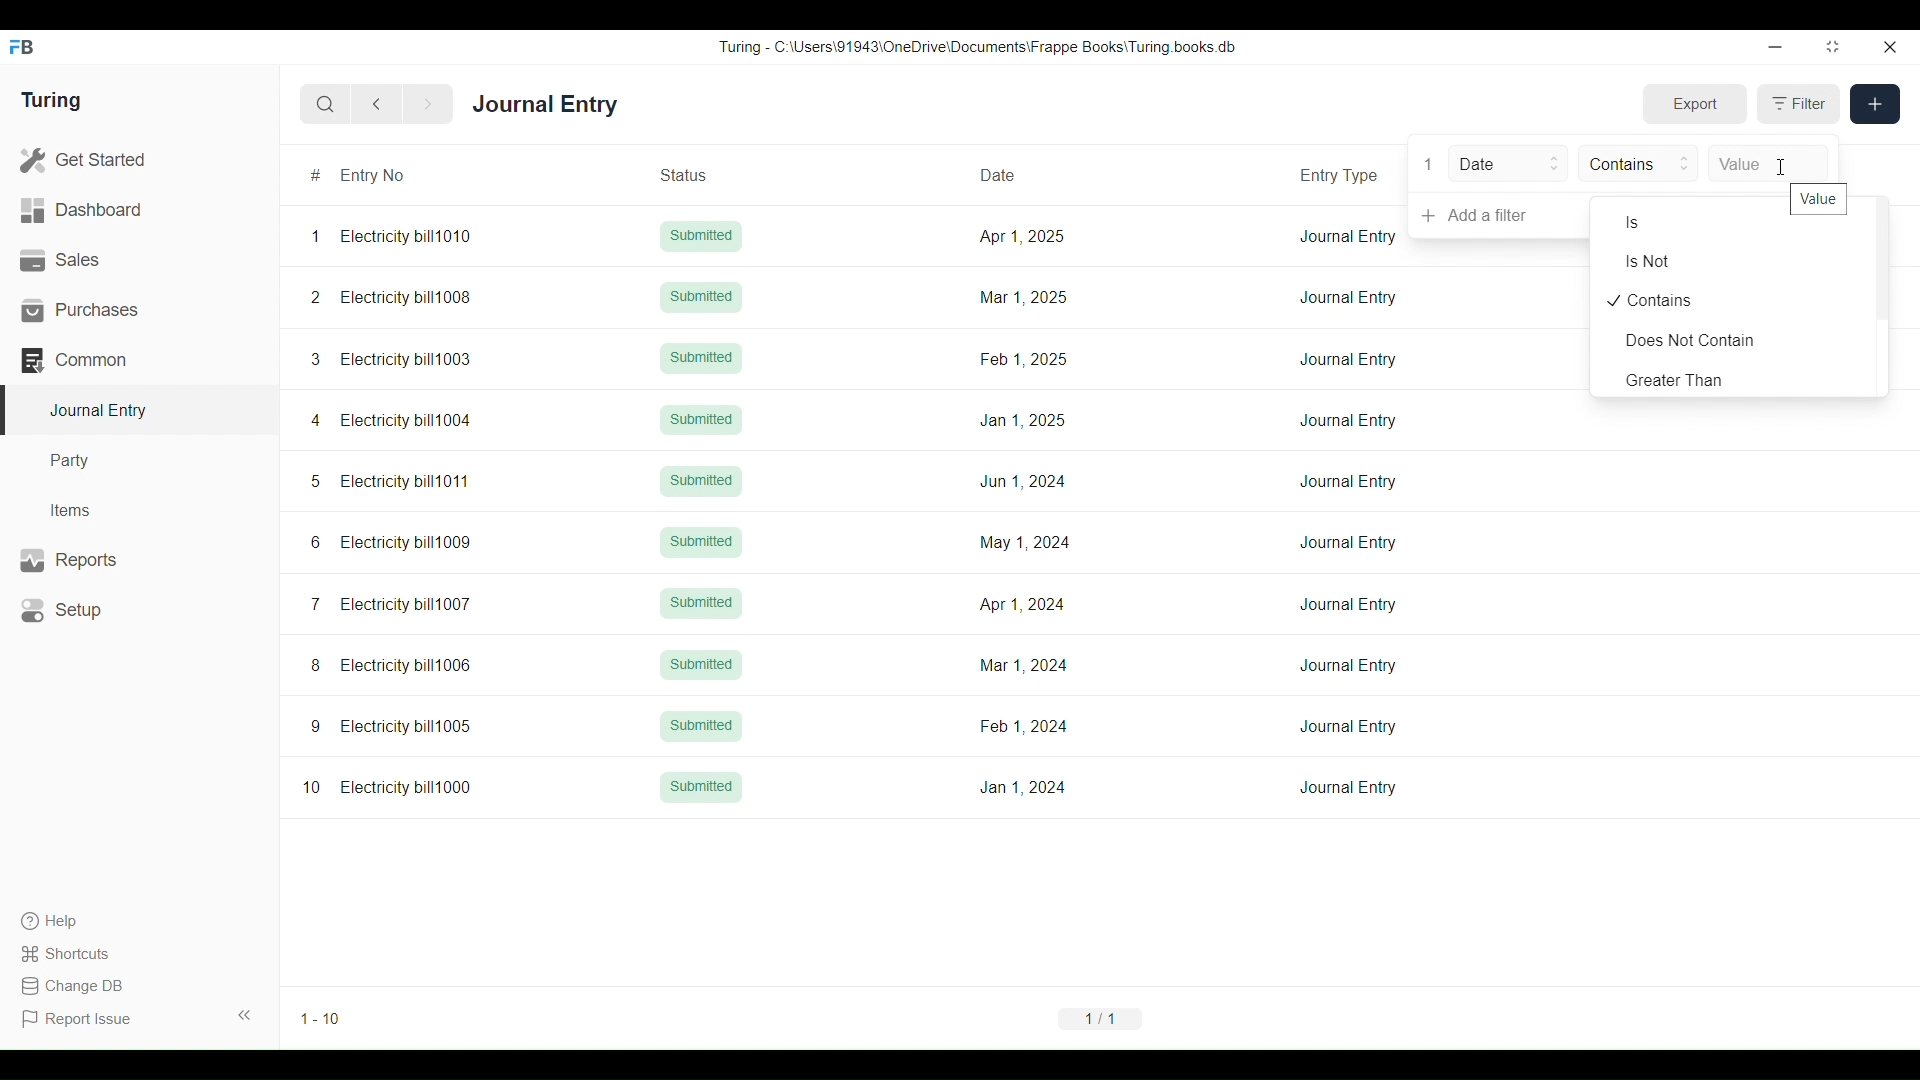 The width and height of the screenshot is (1920, 1080). I want to click on Change dimension, so click(1833, 46).